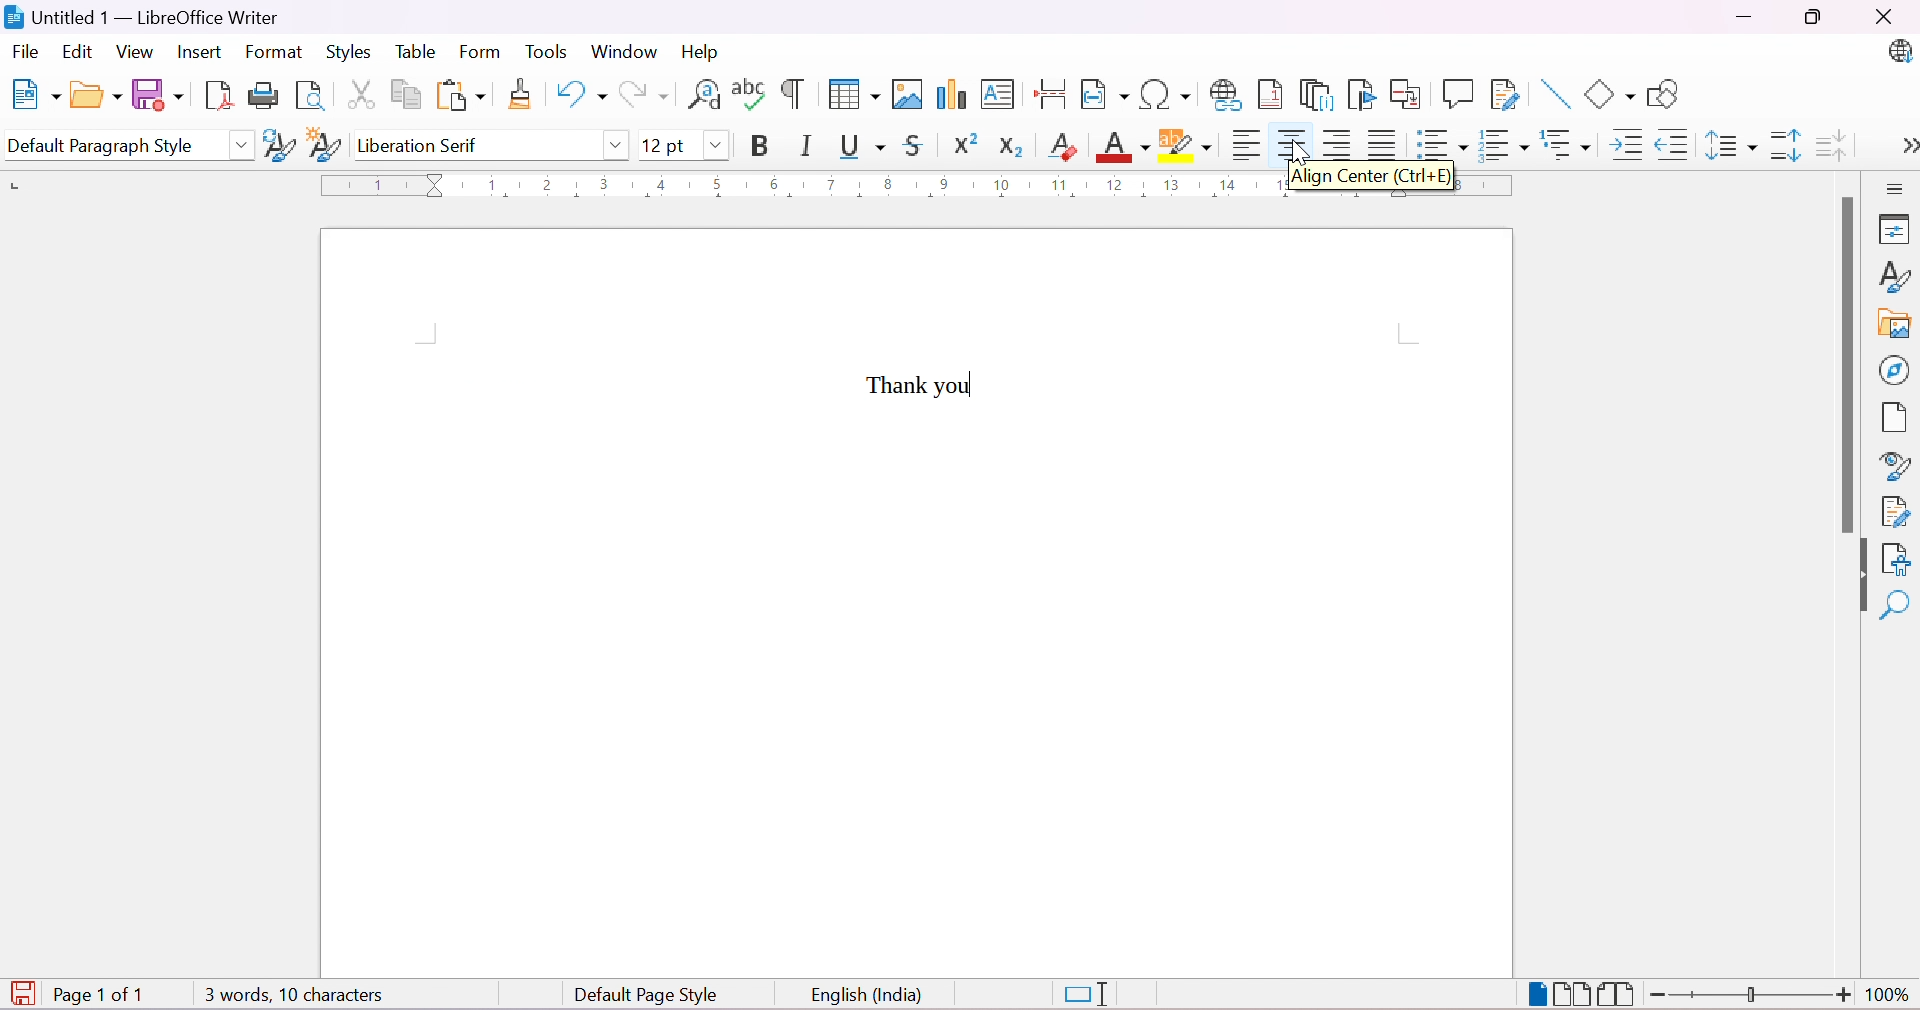 The height and width of the screenshot is (1010, 1920). What do you see at coordinates (1892, 324) in the screenshot?
I see `Gallery` at bounding box center [1892, 324].